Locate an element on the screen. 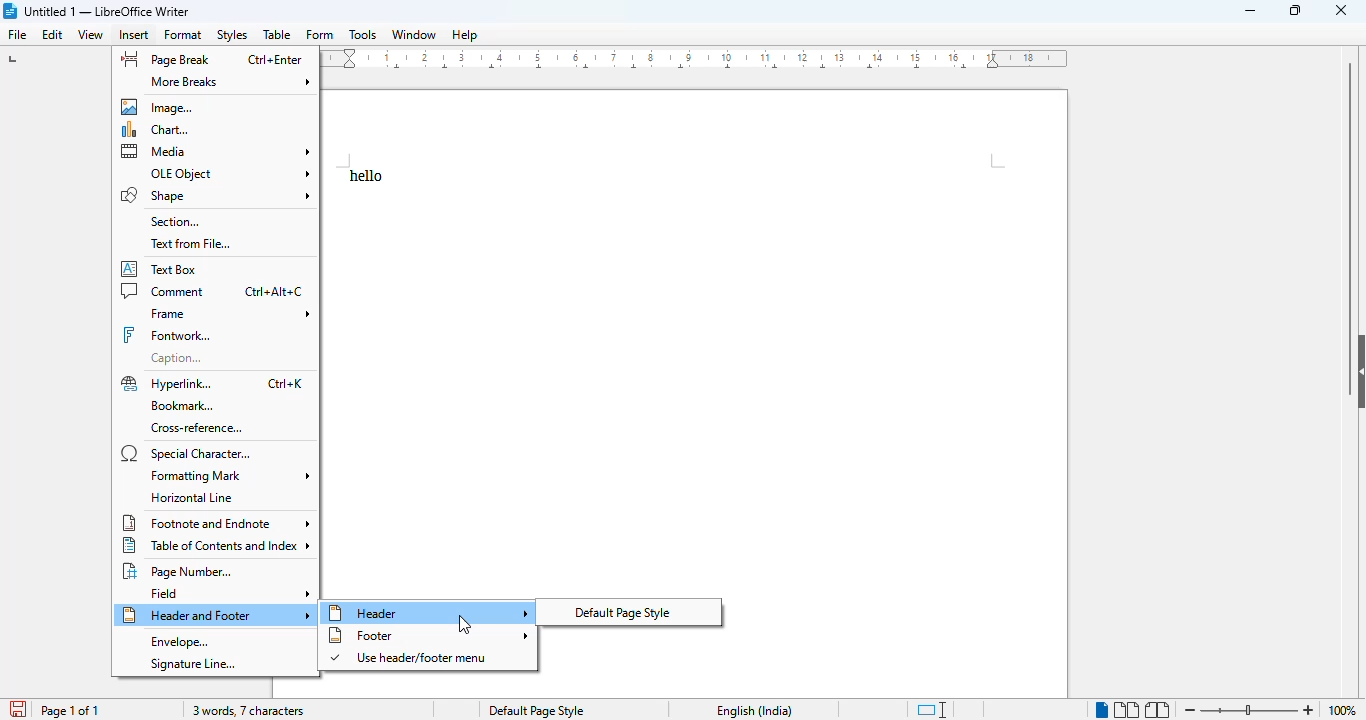 The width and height of the screenshot is (1366, 720). text from file is located at coordinates (192, 244).